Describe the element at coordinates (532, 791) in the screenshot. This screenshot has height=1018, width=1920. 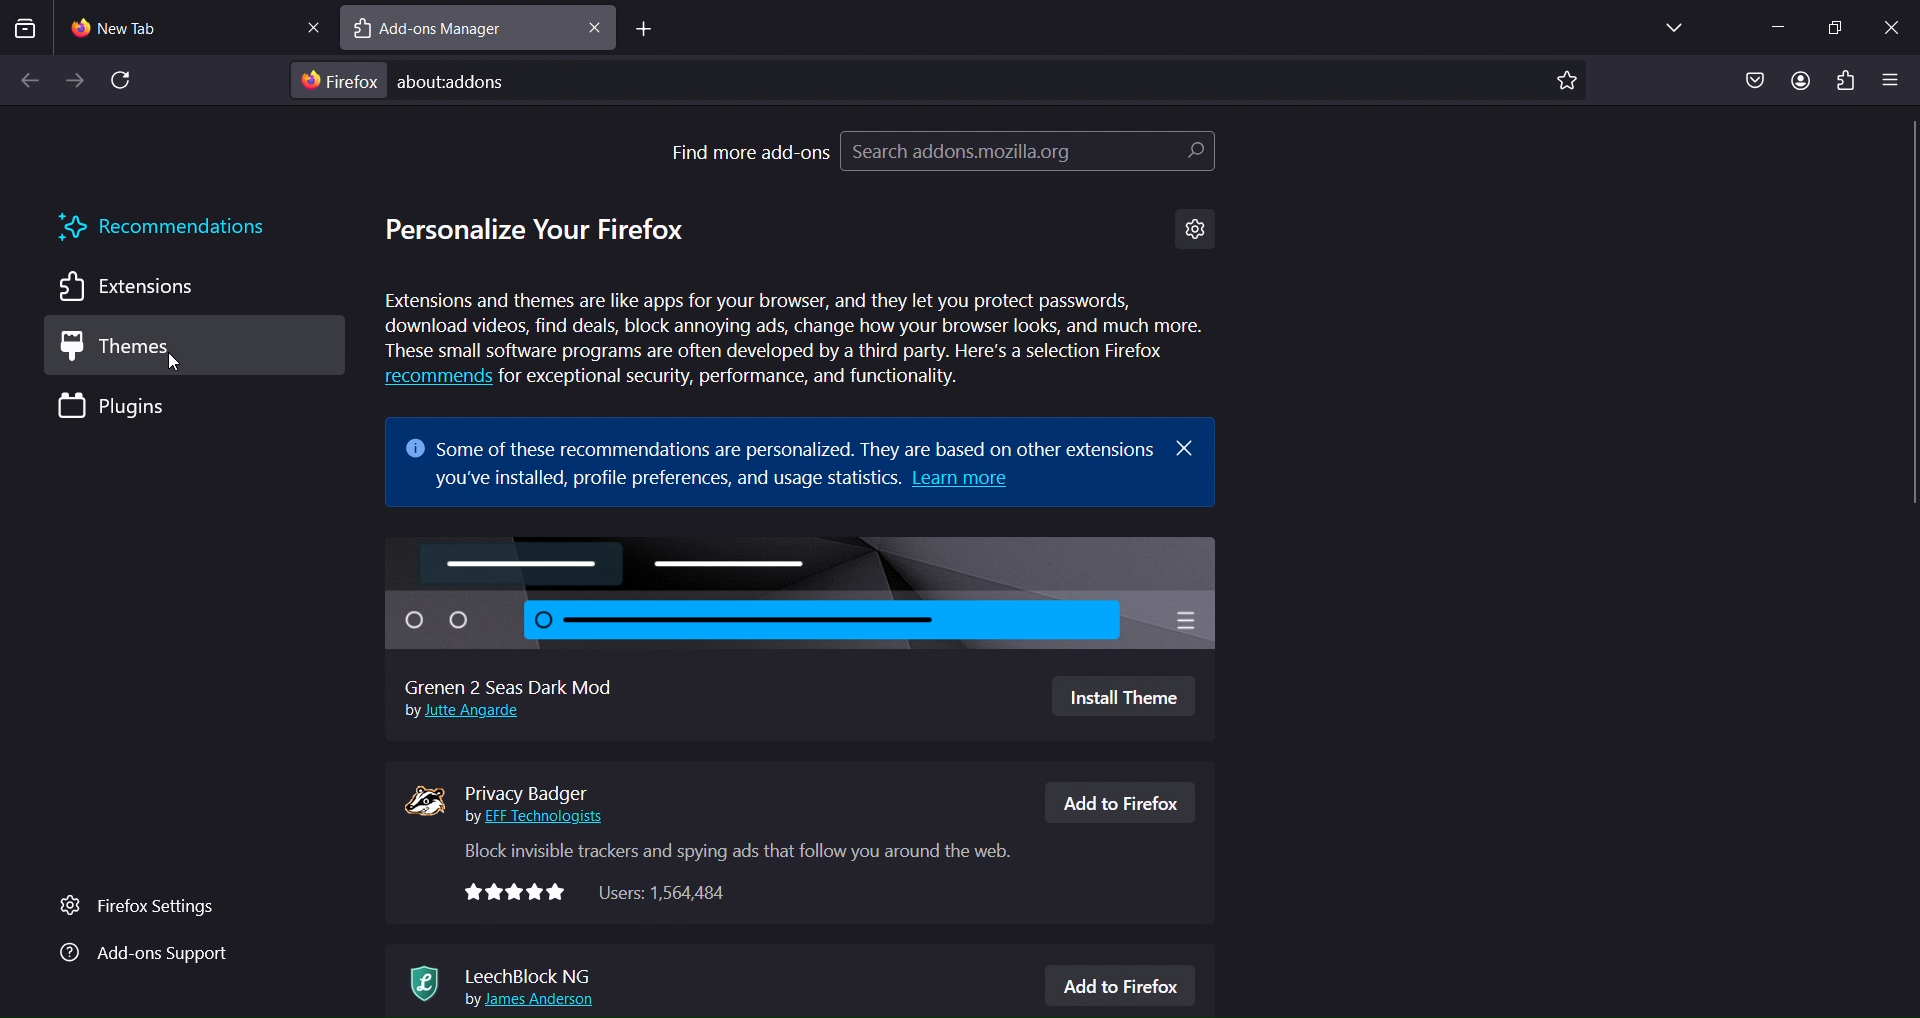
I see `privacy badger` at that location.